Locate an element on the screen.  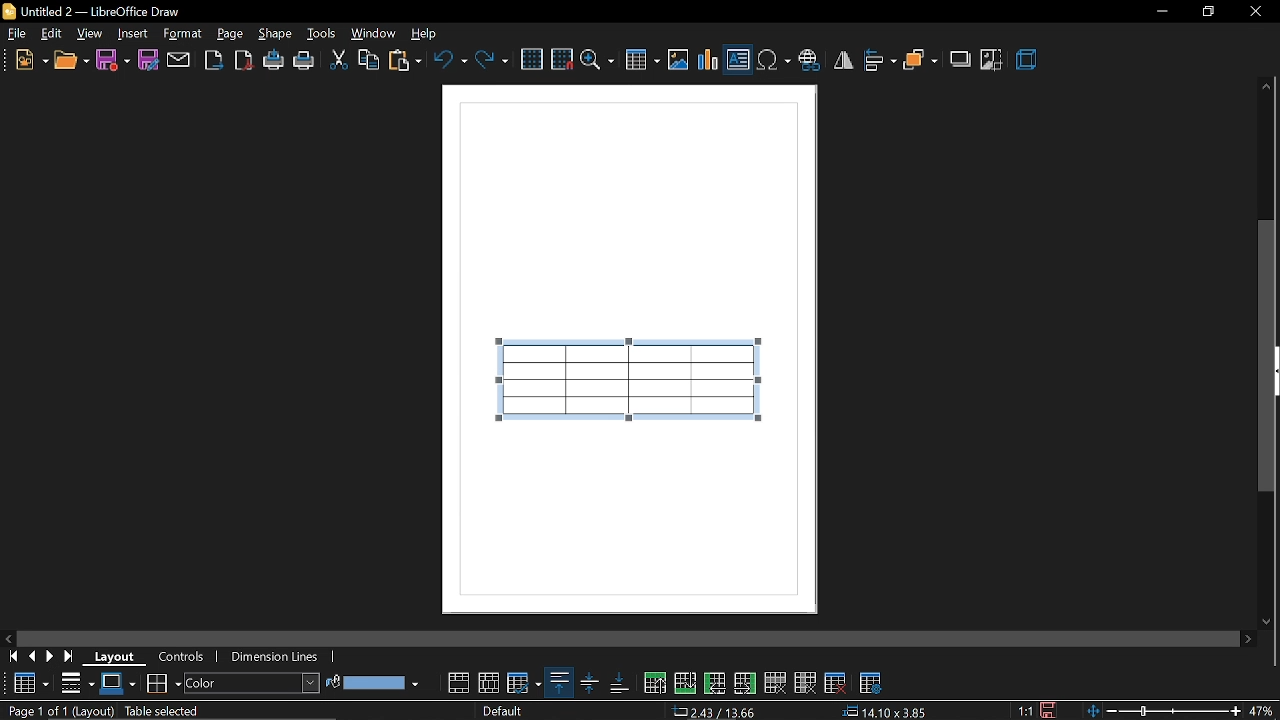
table properties is located at coordinates (870, 680).